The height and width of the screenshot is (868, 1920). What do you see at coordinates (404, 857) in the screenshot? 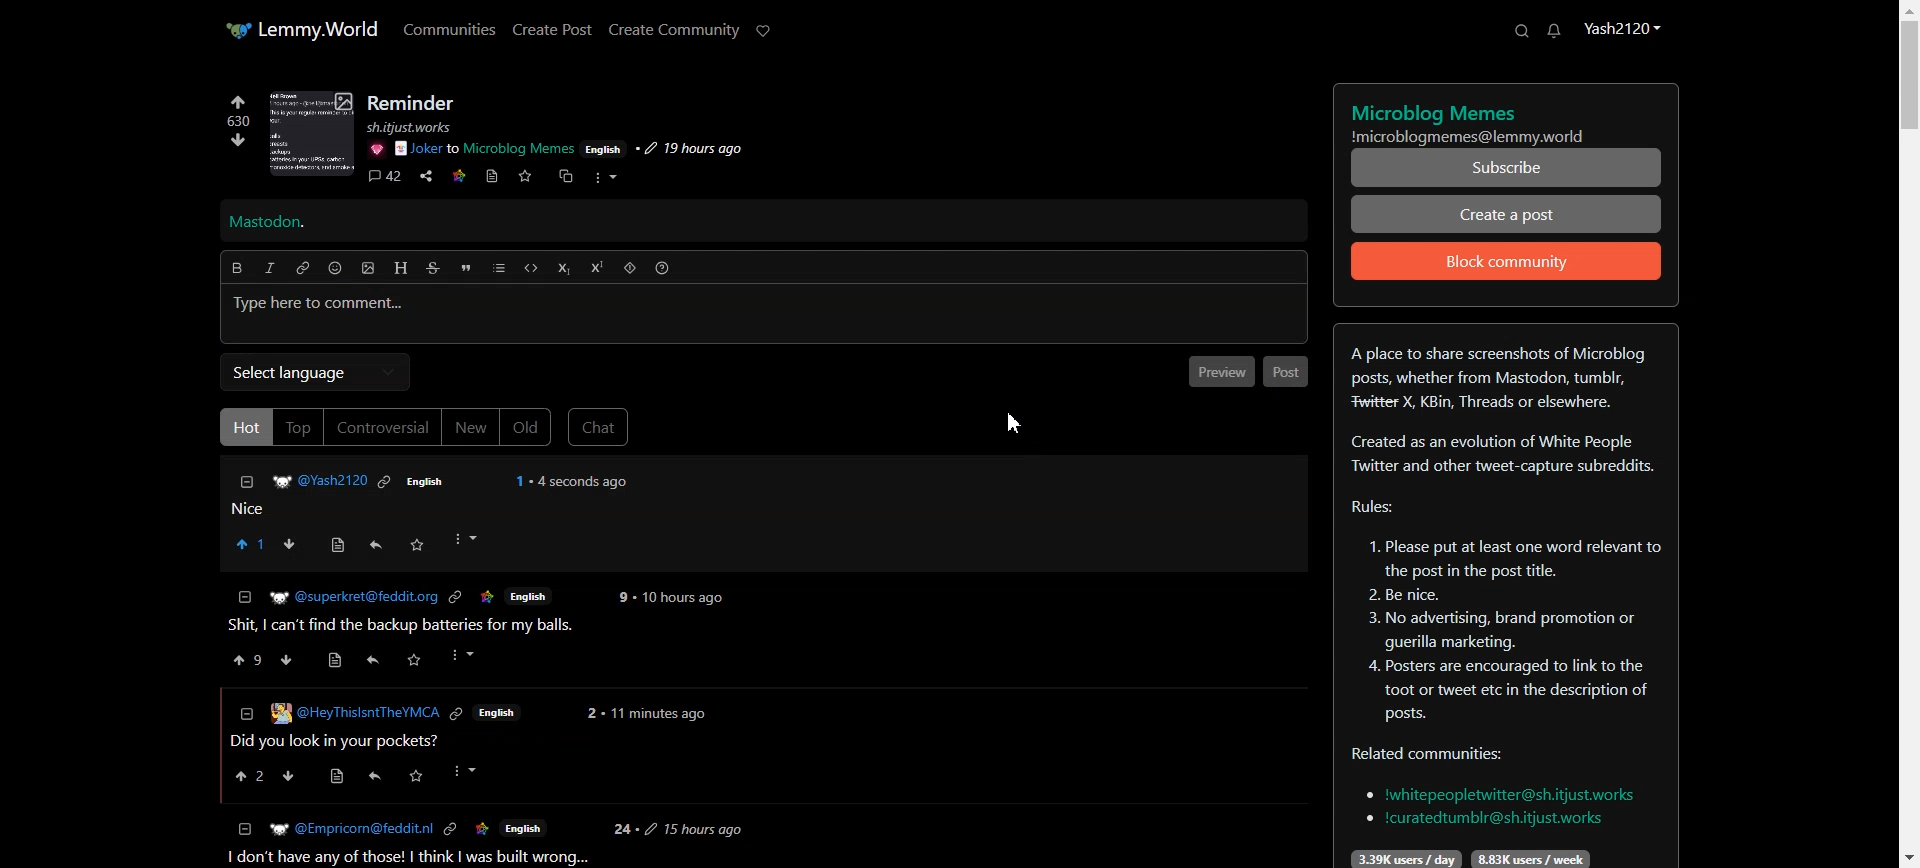
I see `I don’t have any of those! | think | was built wrong...` at bounding box center [404, 857].